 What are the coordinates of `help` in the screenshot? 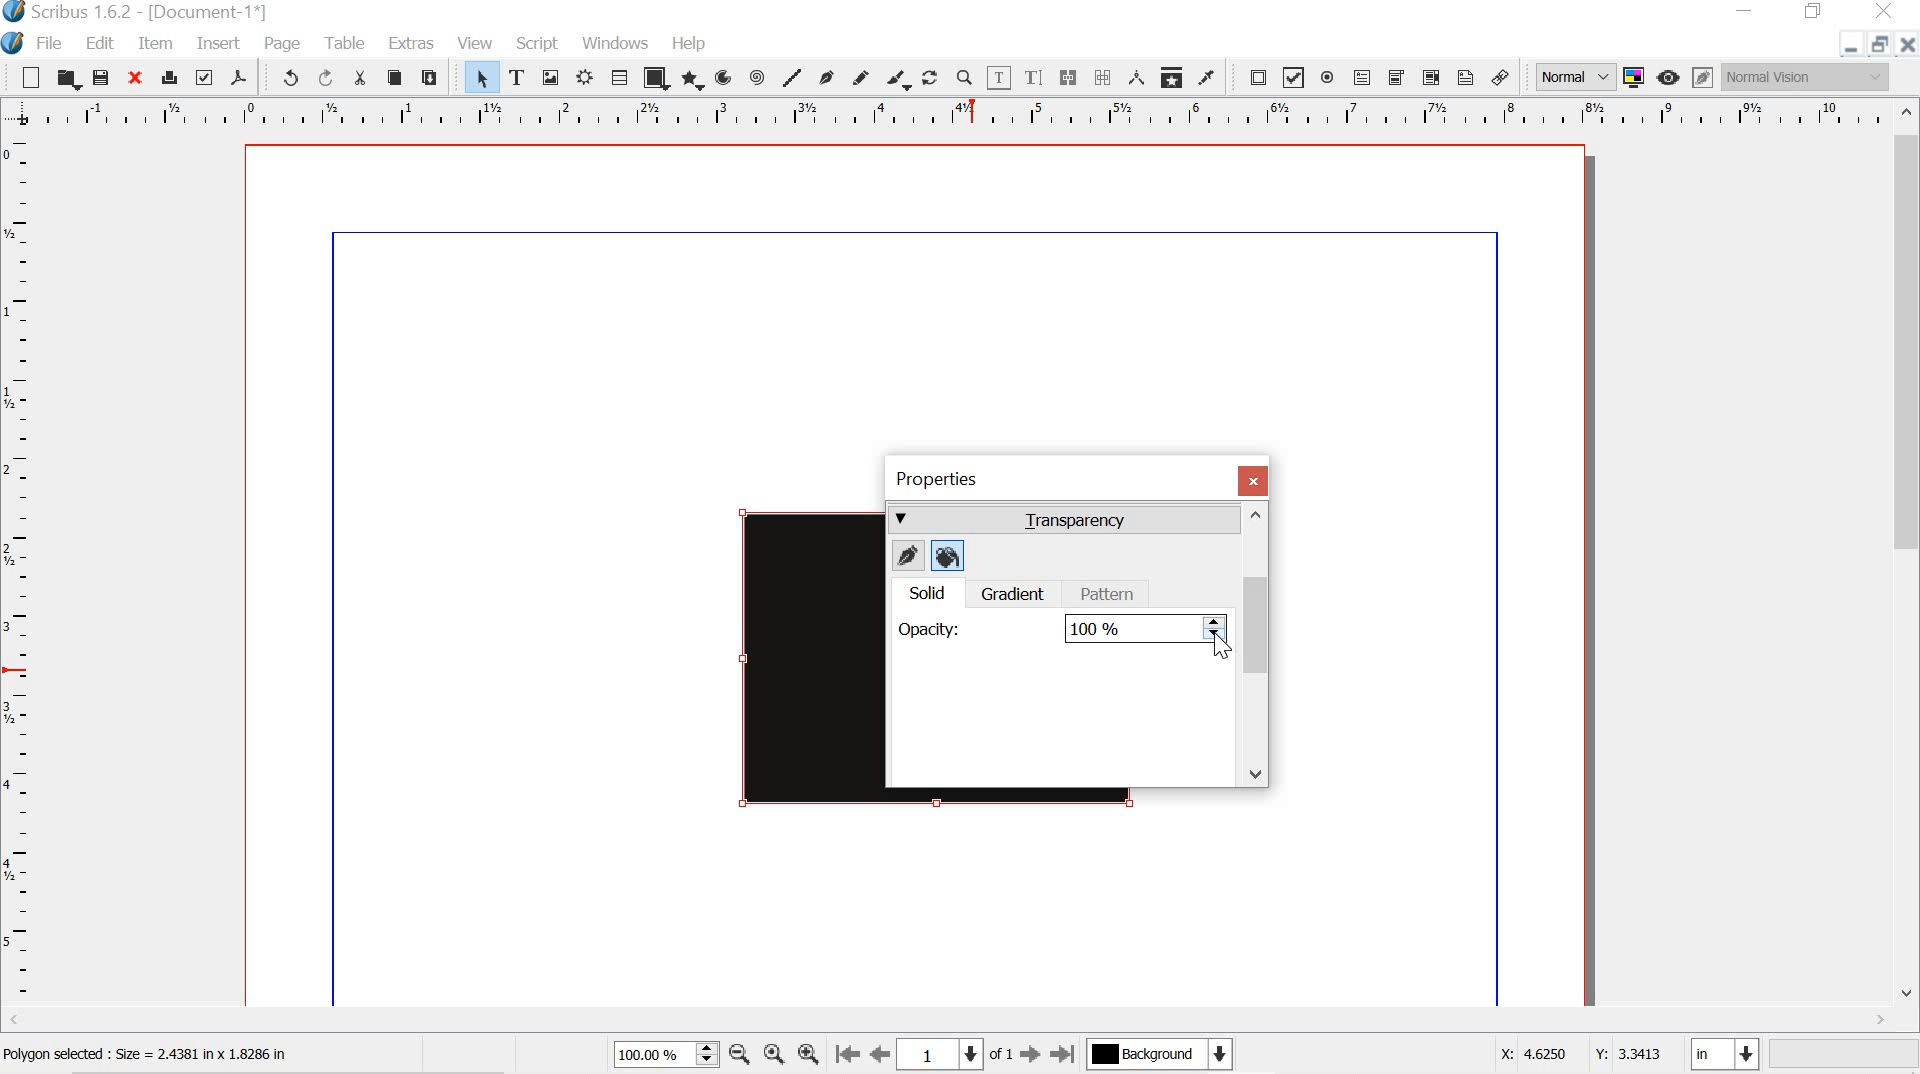 It's located at (688, 46).